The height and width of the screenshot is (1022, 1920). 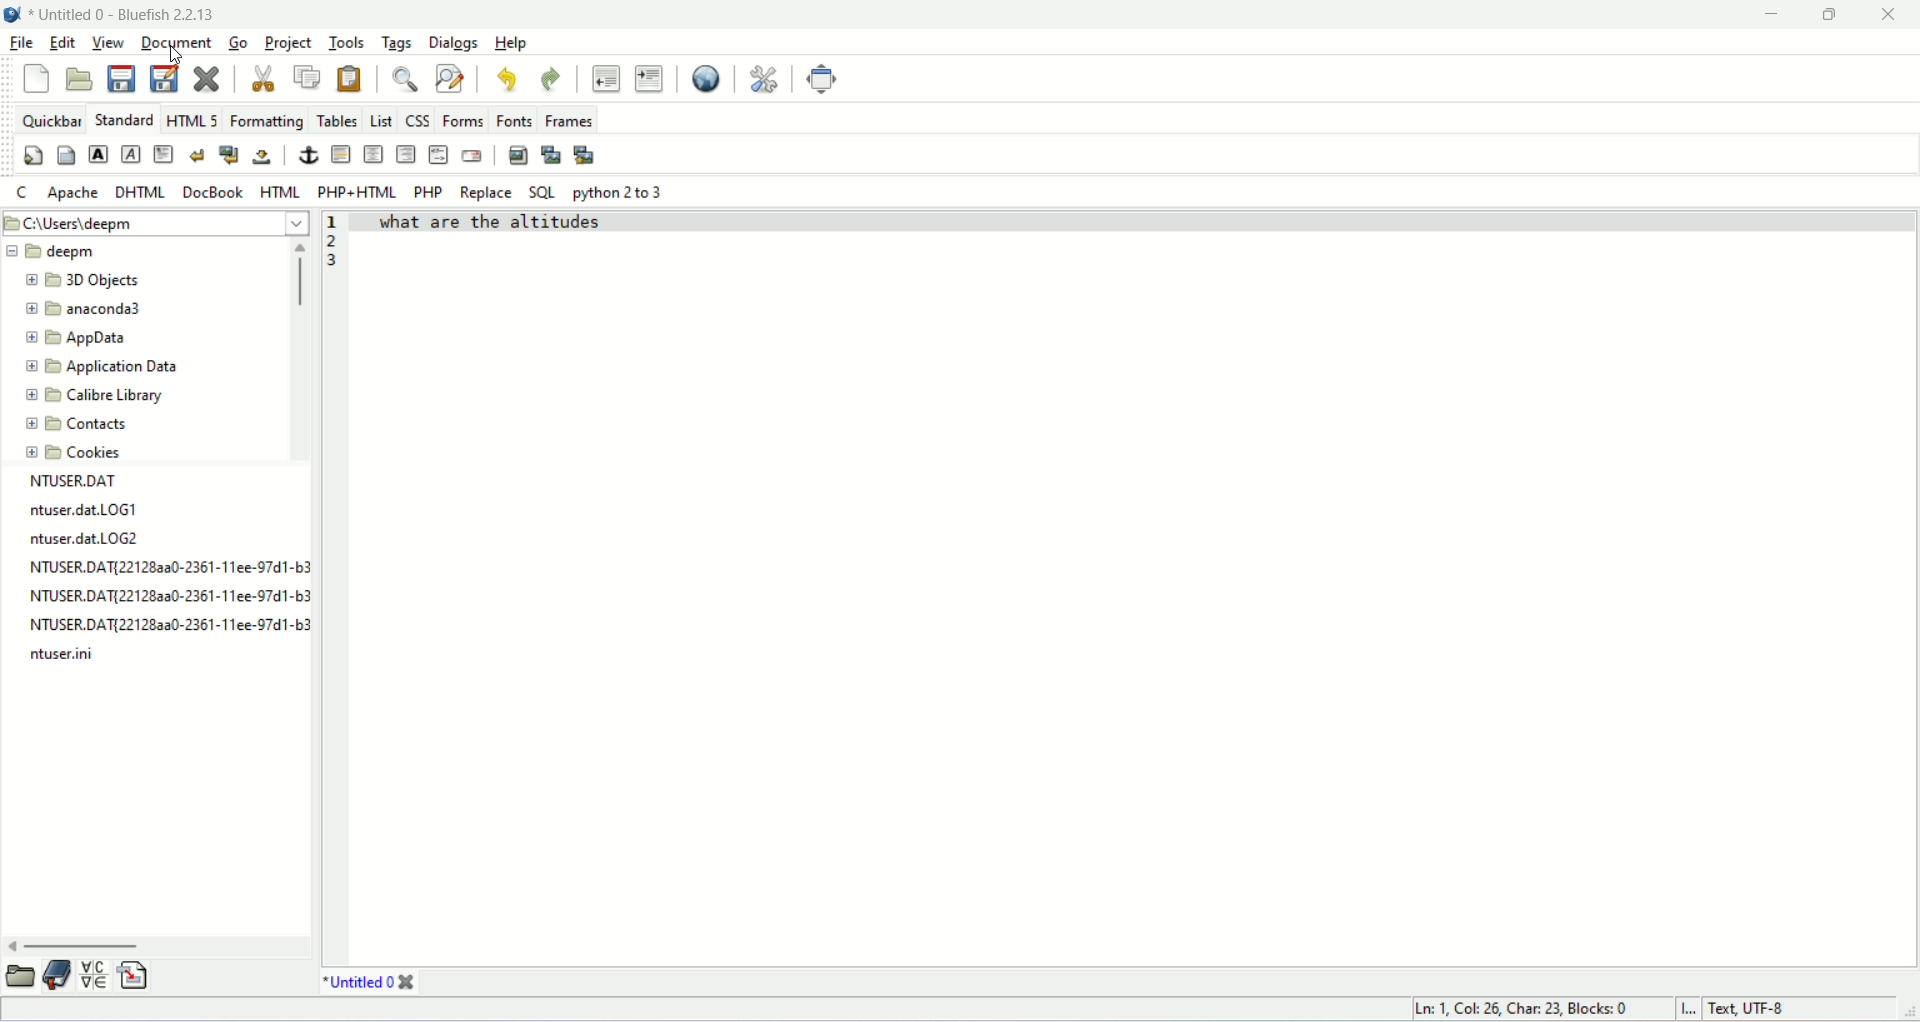 I want to click on unindent, so click(x=608, y=78).